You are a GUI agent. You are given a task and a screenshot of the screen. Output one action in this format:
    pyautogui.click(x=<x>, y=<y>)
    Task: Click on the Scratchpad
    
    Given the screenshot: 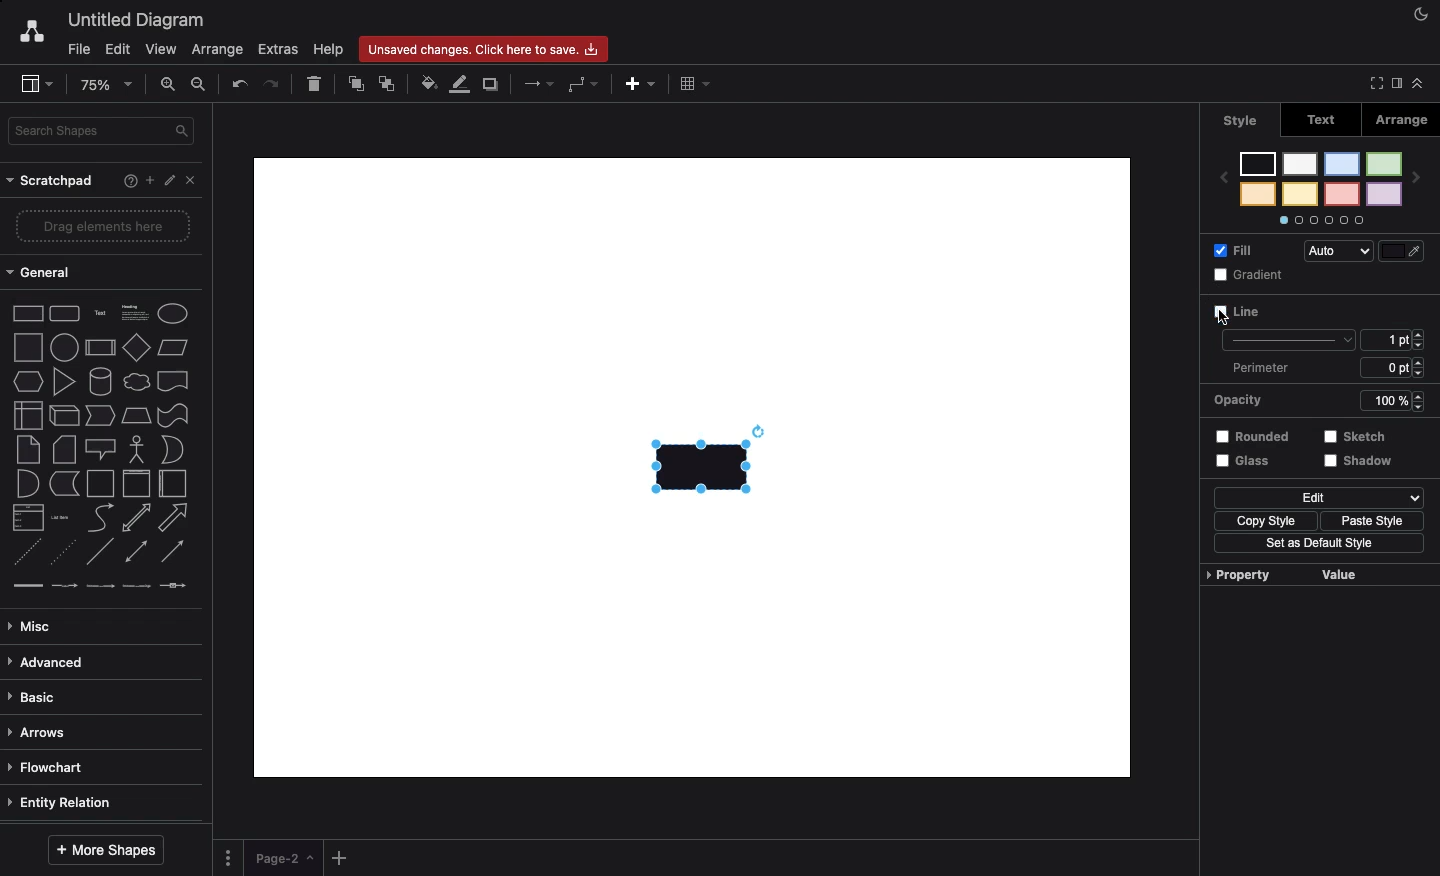 What is the action you would take?
    pyautogui.click(x=49, y=184)
    